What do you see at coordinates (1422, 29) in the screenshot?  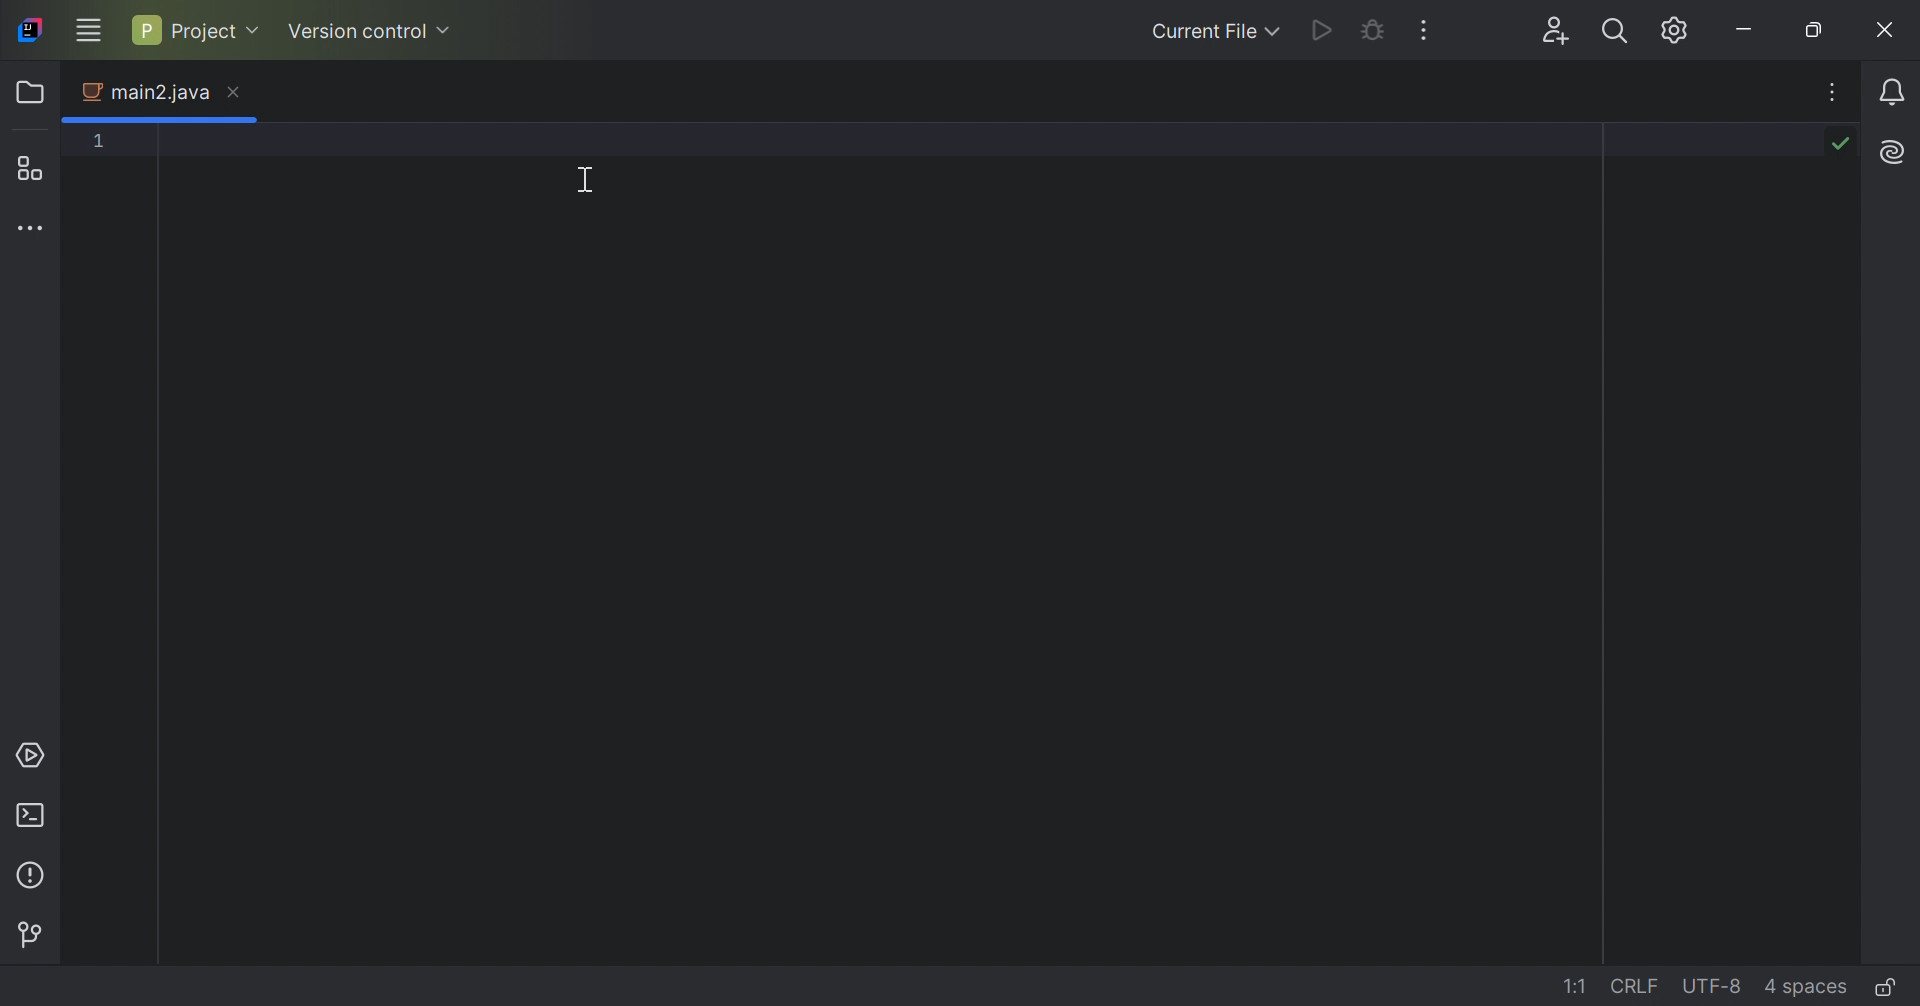 I see `More Actions` at bounding box center [1422, 29].